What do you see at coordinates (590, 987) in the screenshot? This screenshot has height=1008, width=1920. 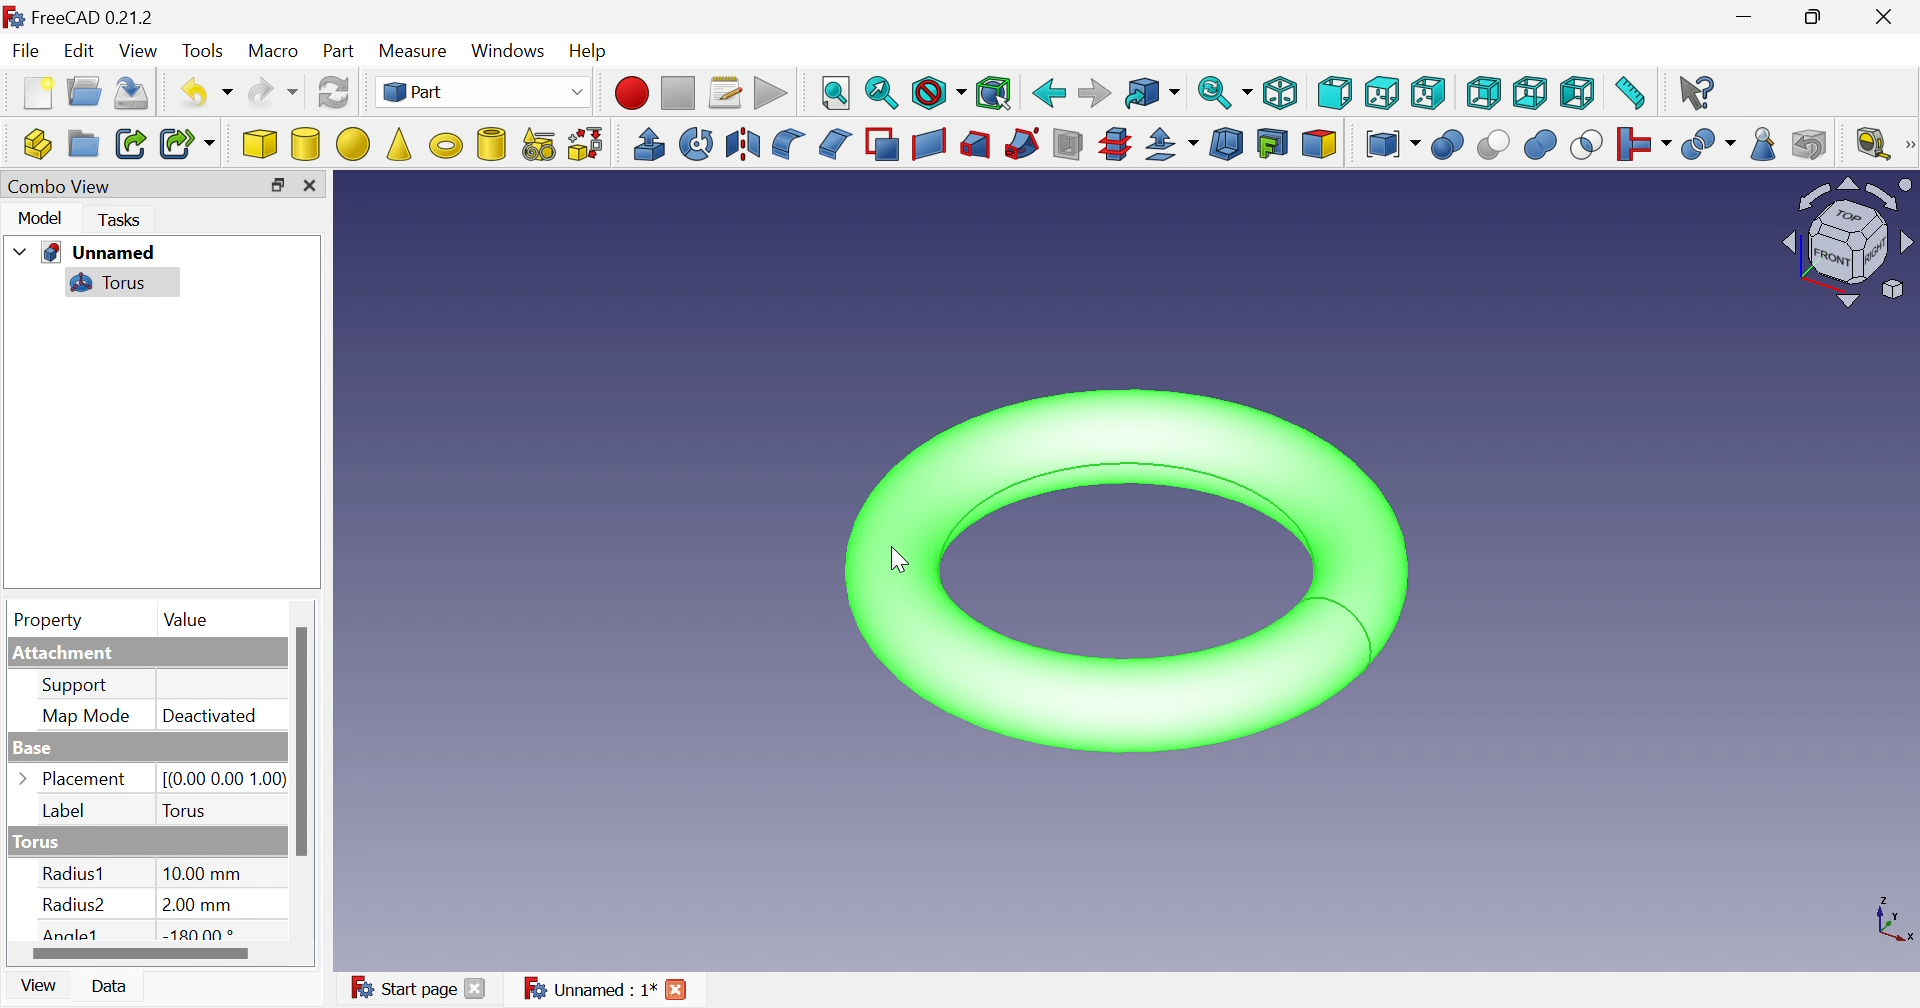 I see `Unnamed : 1*` at bounding box center [590, 987].